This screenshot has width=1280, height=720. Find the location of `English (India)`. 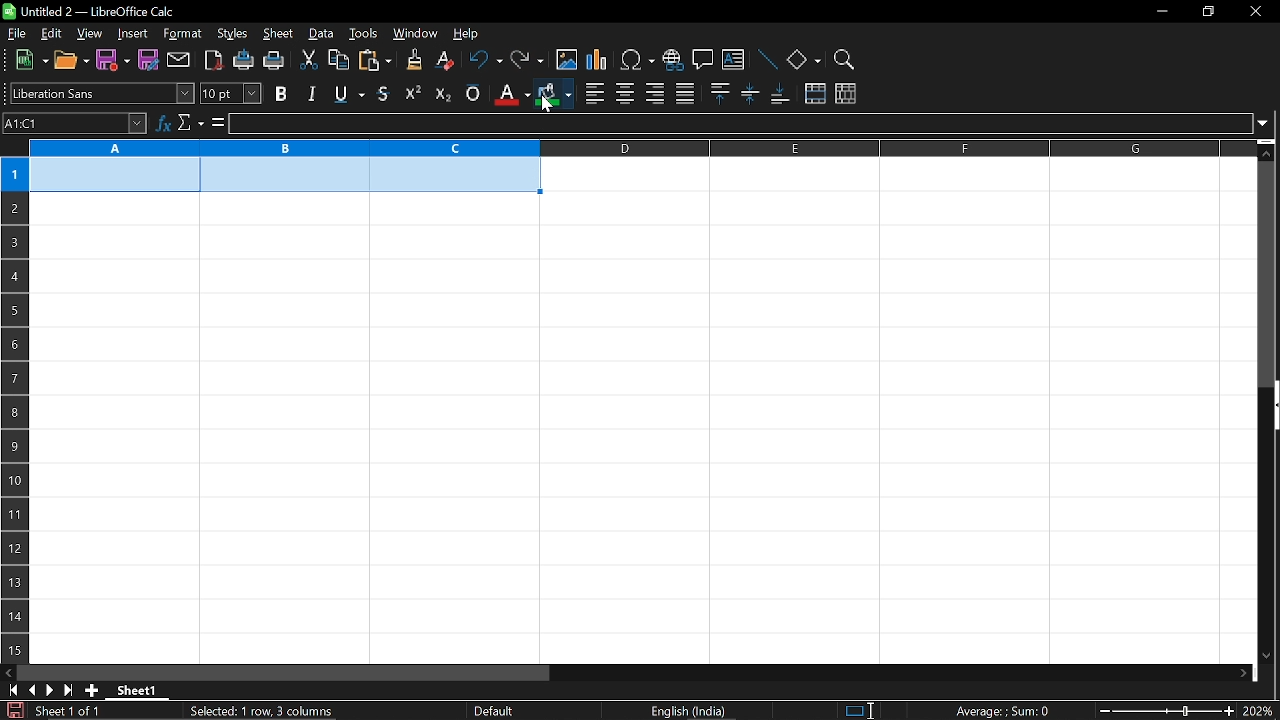

English (India) is located at coordinates (690, 711).